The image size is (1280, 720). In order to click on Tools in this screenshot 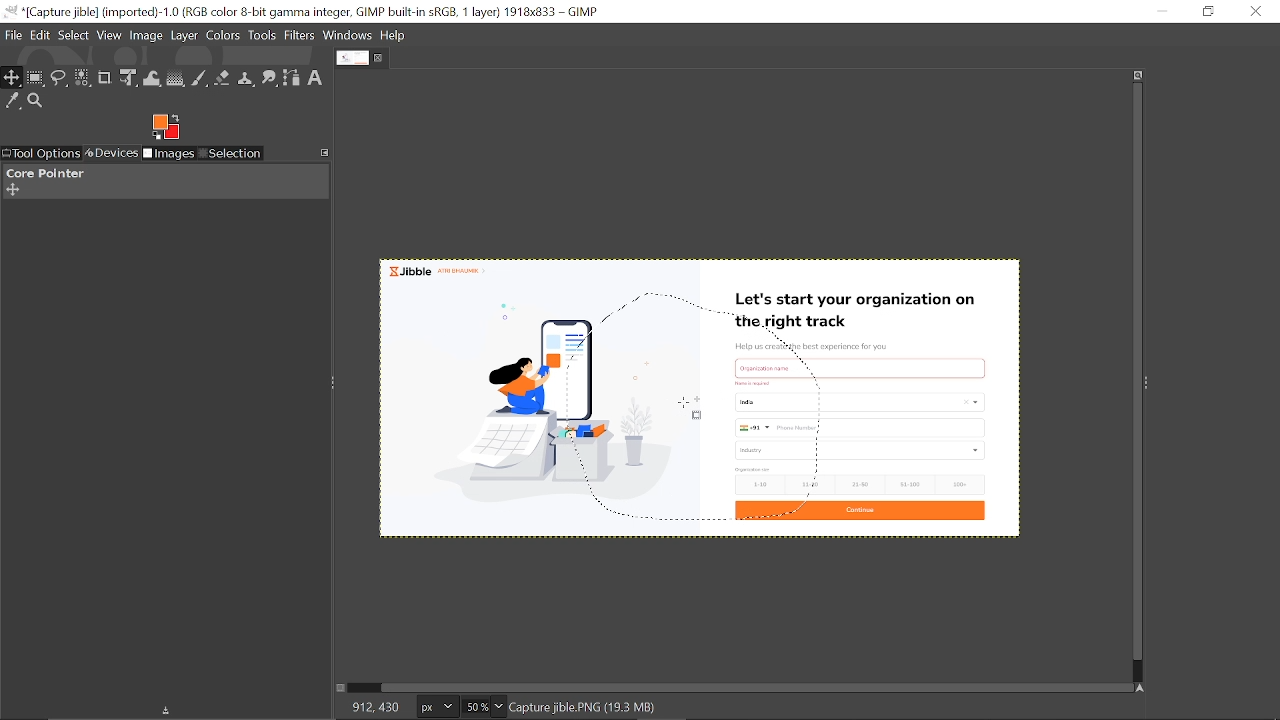, I will do `click(262, 35)`.